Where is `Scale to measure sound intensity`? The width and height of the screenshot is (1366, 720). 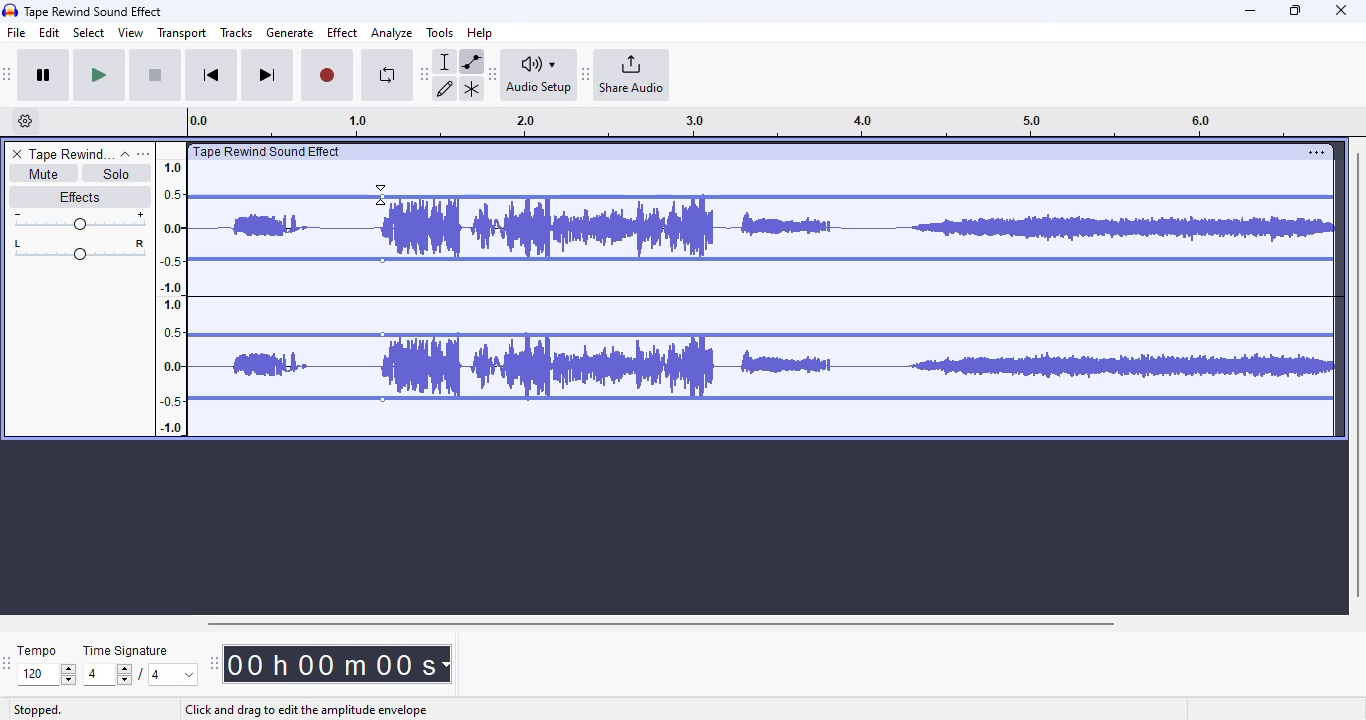 Scale to measure sound intensity is located at coordinates (172, 296).